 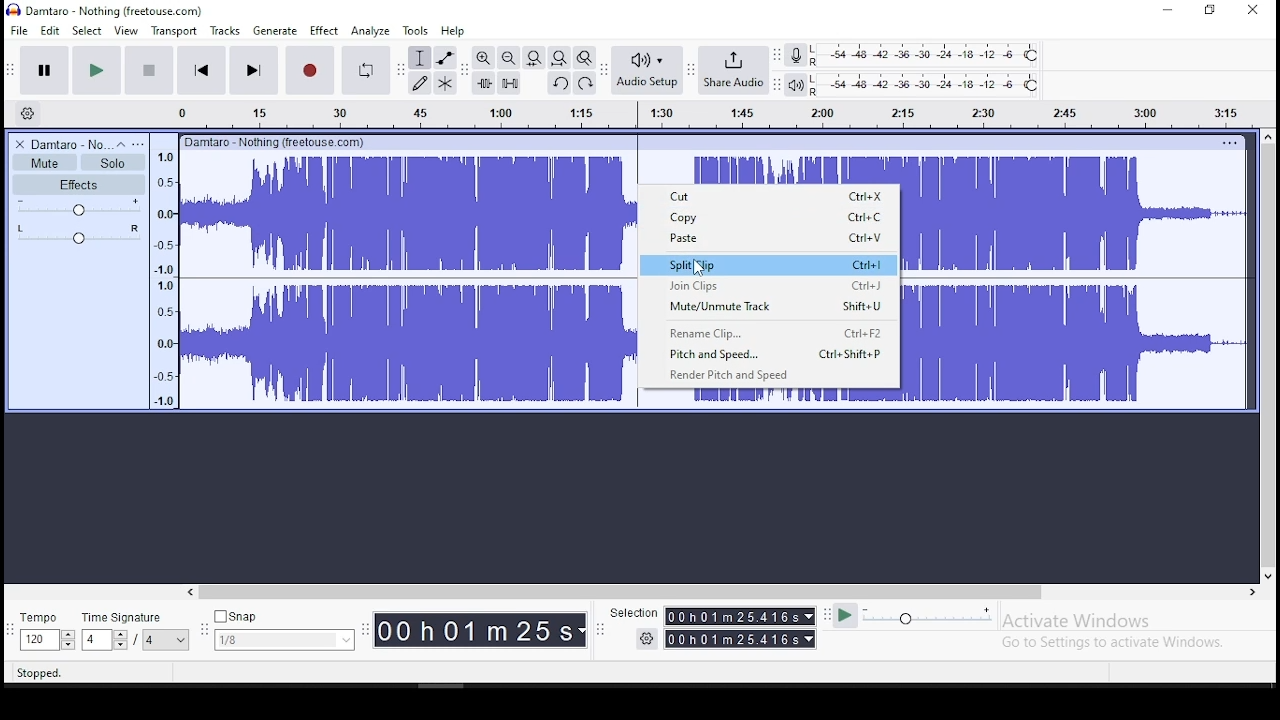 I want to click on help, so click(x=453, y=31).